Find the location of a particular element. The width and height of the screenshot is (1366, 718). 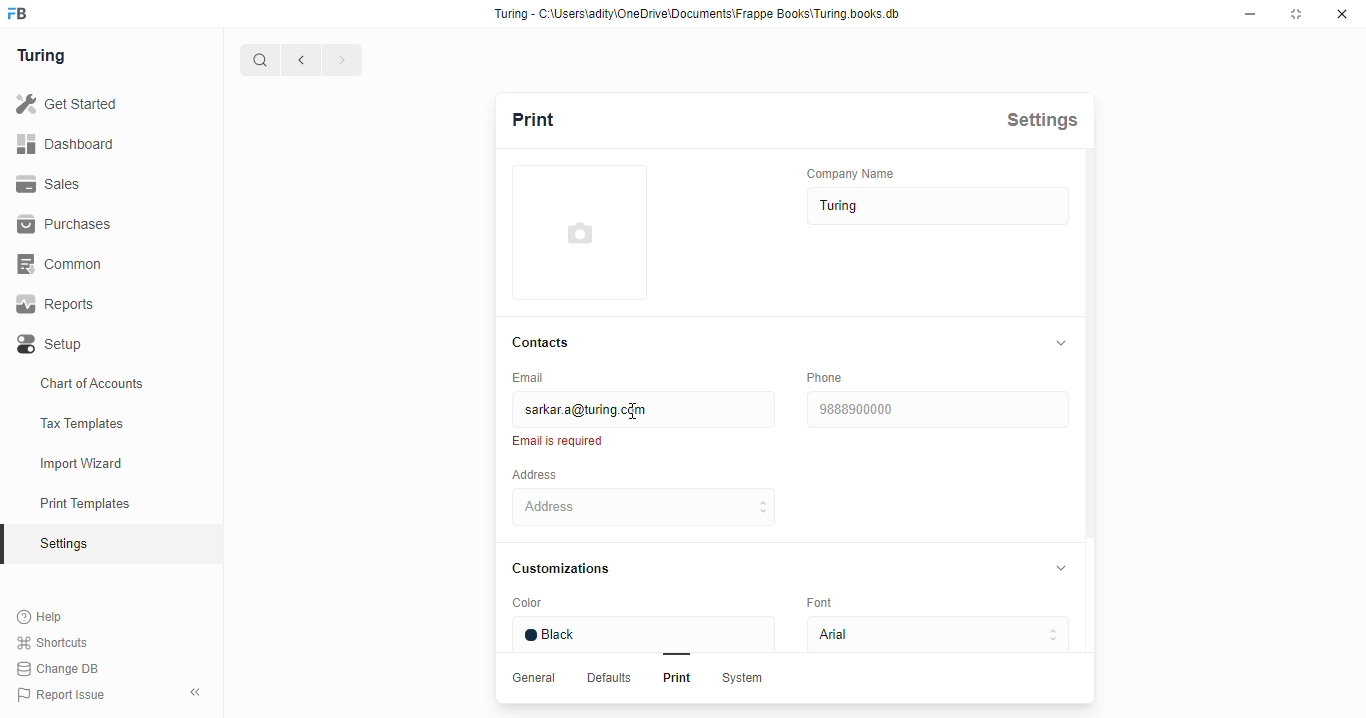

Color is located at coordinates (565, 604).